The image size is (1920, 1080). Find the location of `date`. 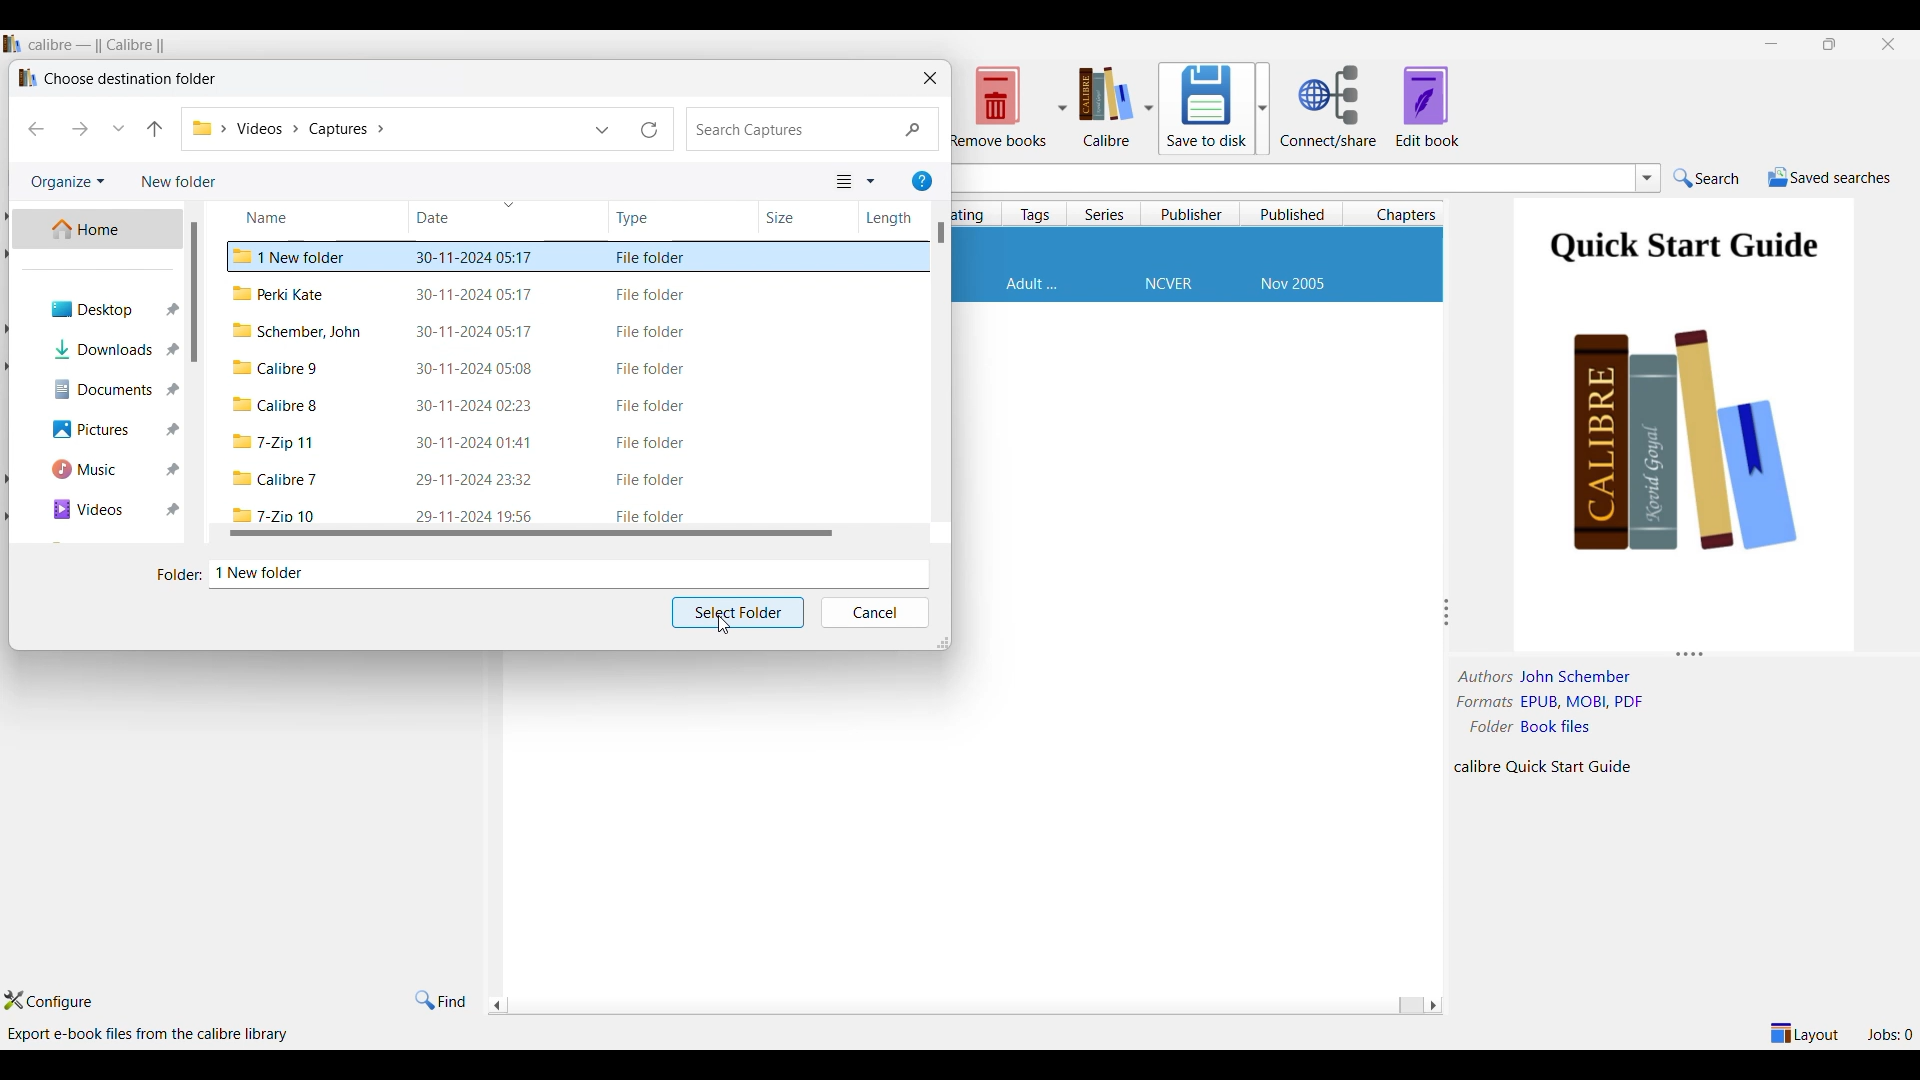

date is located at coordinates (478, 514).